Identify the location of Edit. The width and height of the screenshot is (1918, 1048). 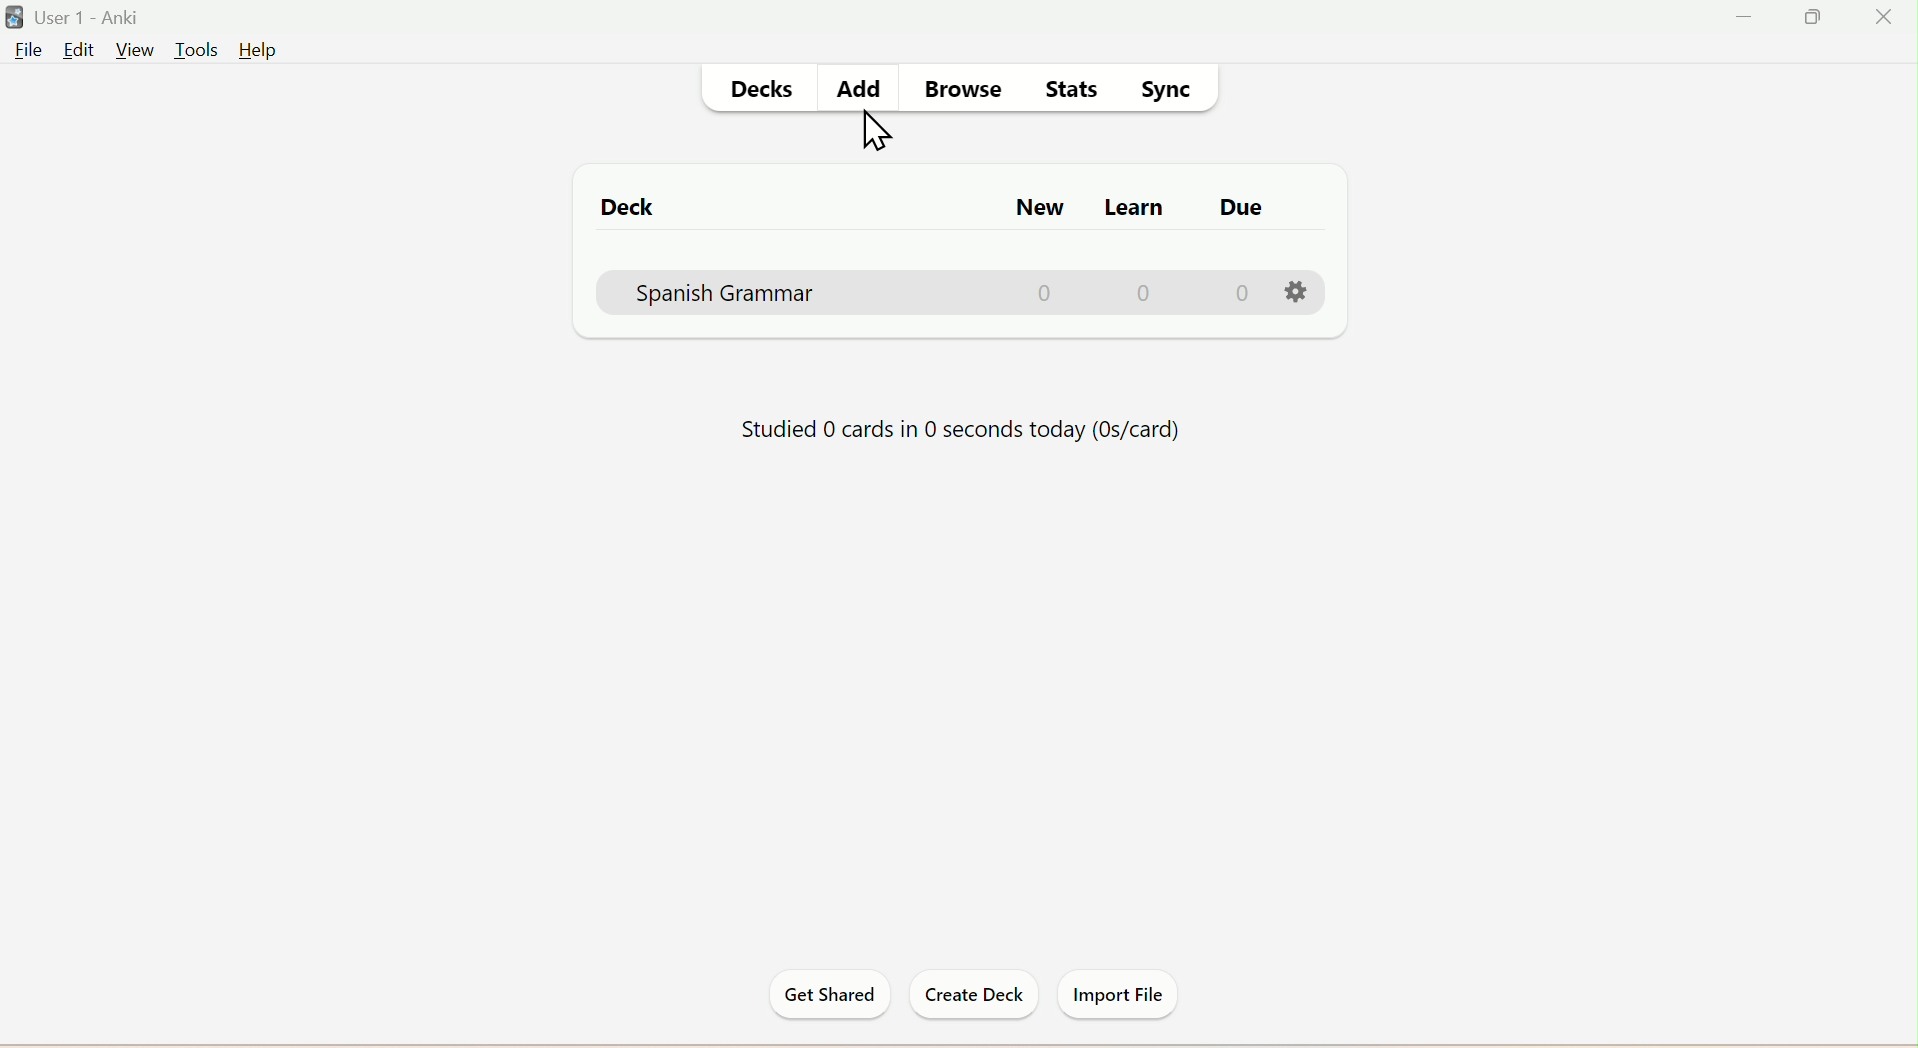
(77, 51).